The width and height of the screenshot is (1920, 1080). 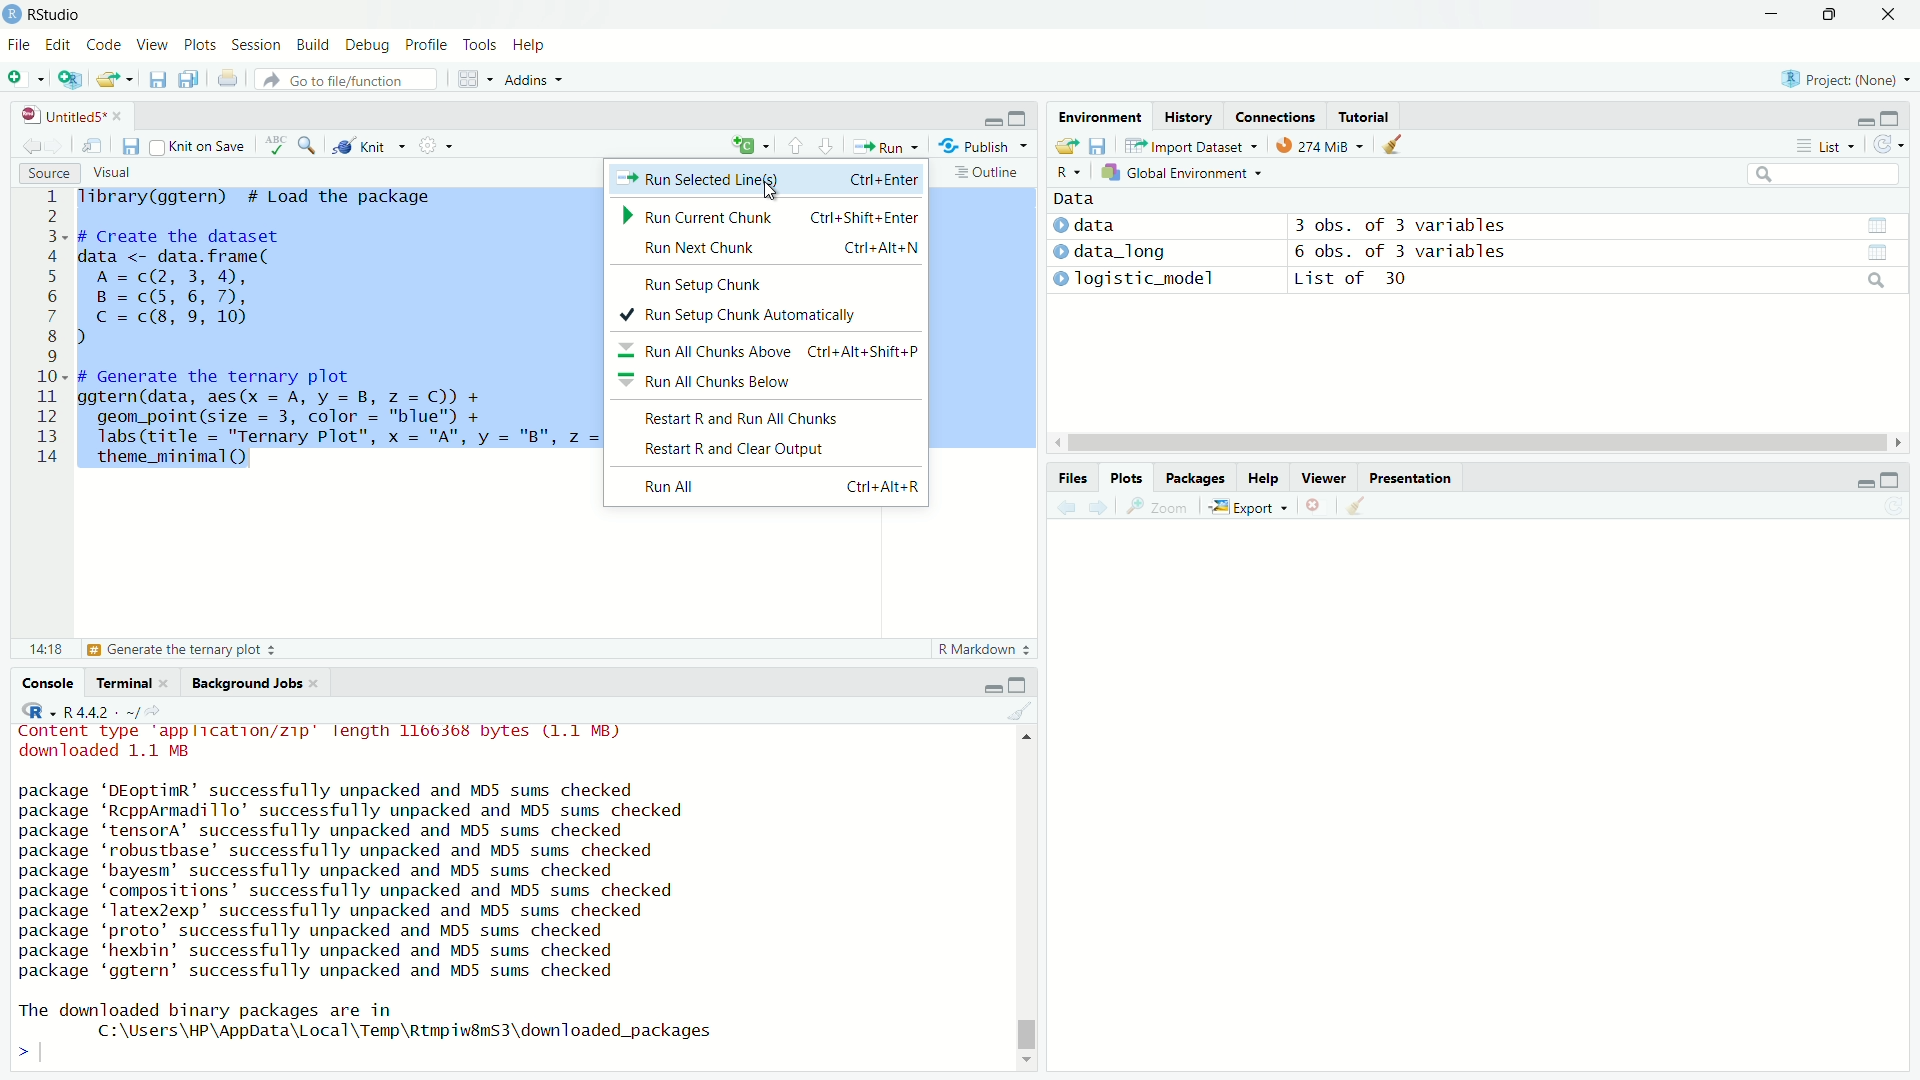 What do you see at coordinates (1836, 79) in the screenshot?
I see `| Project: (None)` at bounding box center [1836, 79].